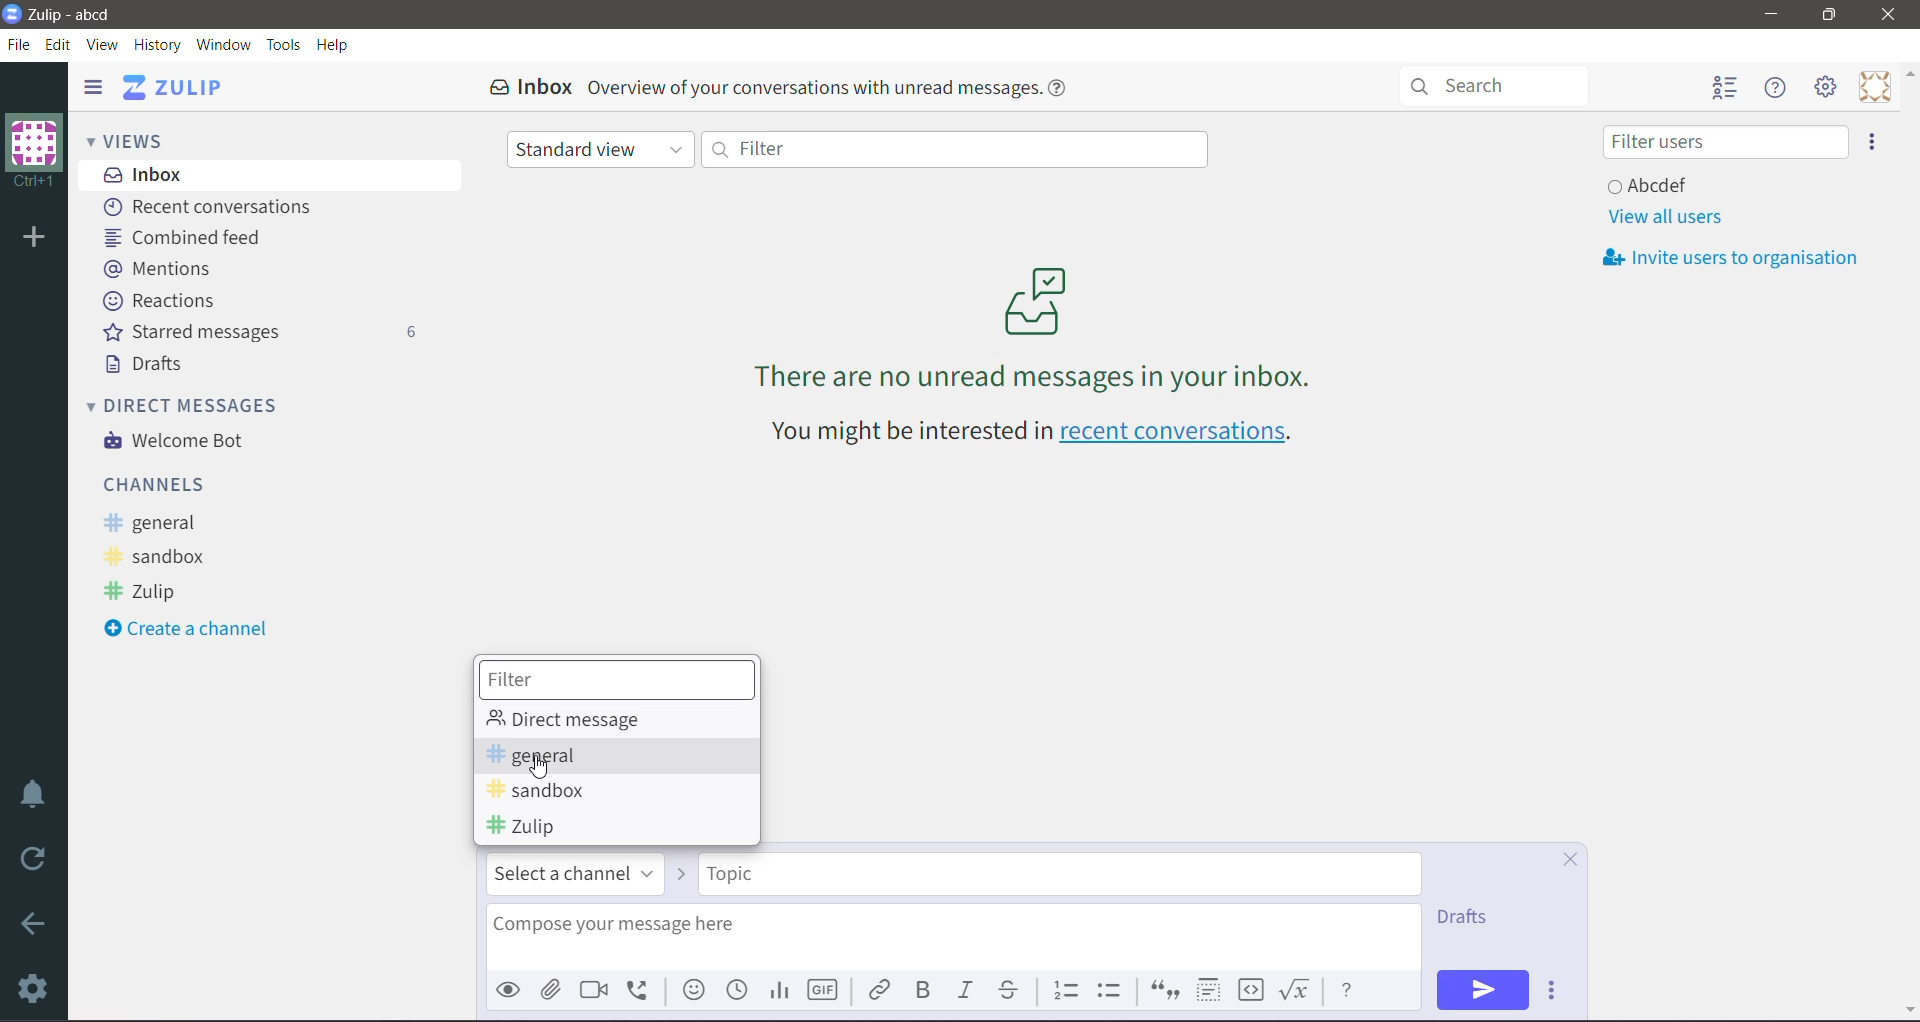 The width and height of the screenshot is (1920, 1022). Describe the element at coordinates (196, 404) in the screenshot. I see `Direct Messages` at that location.